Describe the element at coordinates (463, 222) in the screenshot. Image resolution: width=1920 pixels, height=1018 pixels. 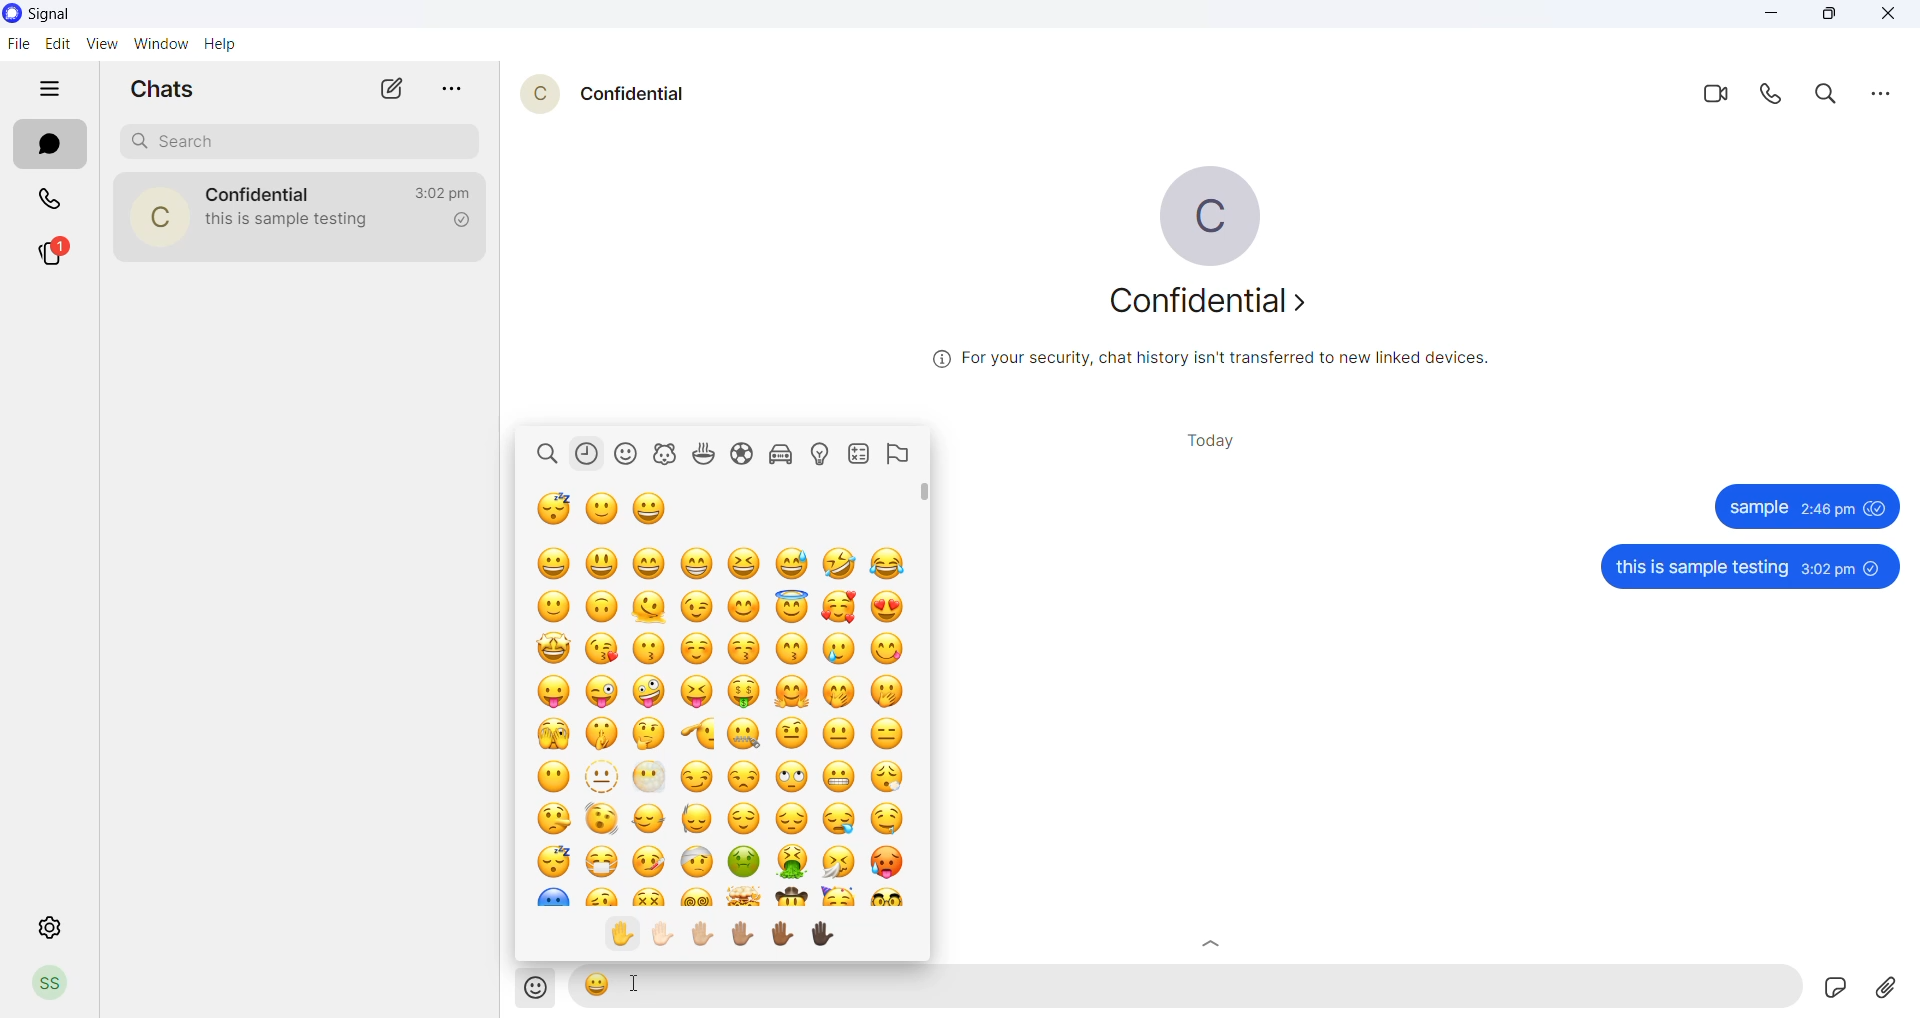
I see `read recipient` at that location.